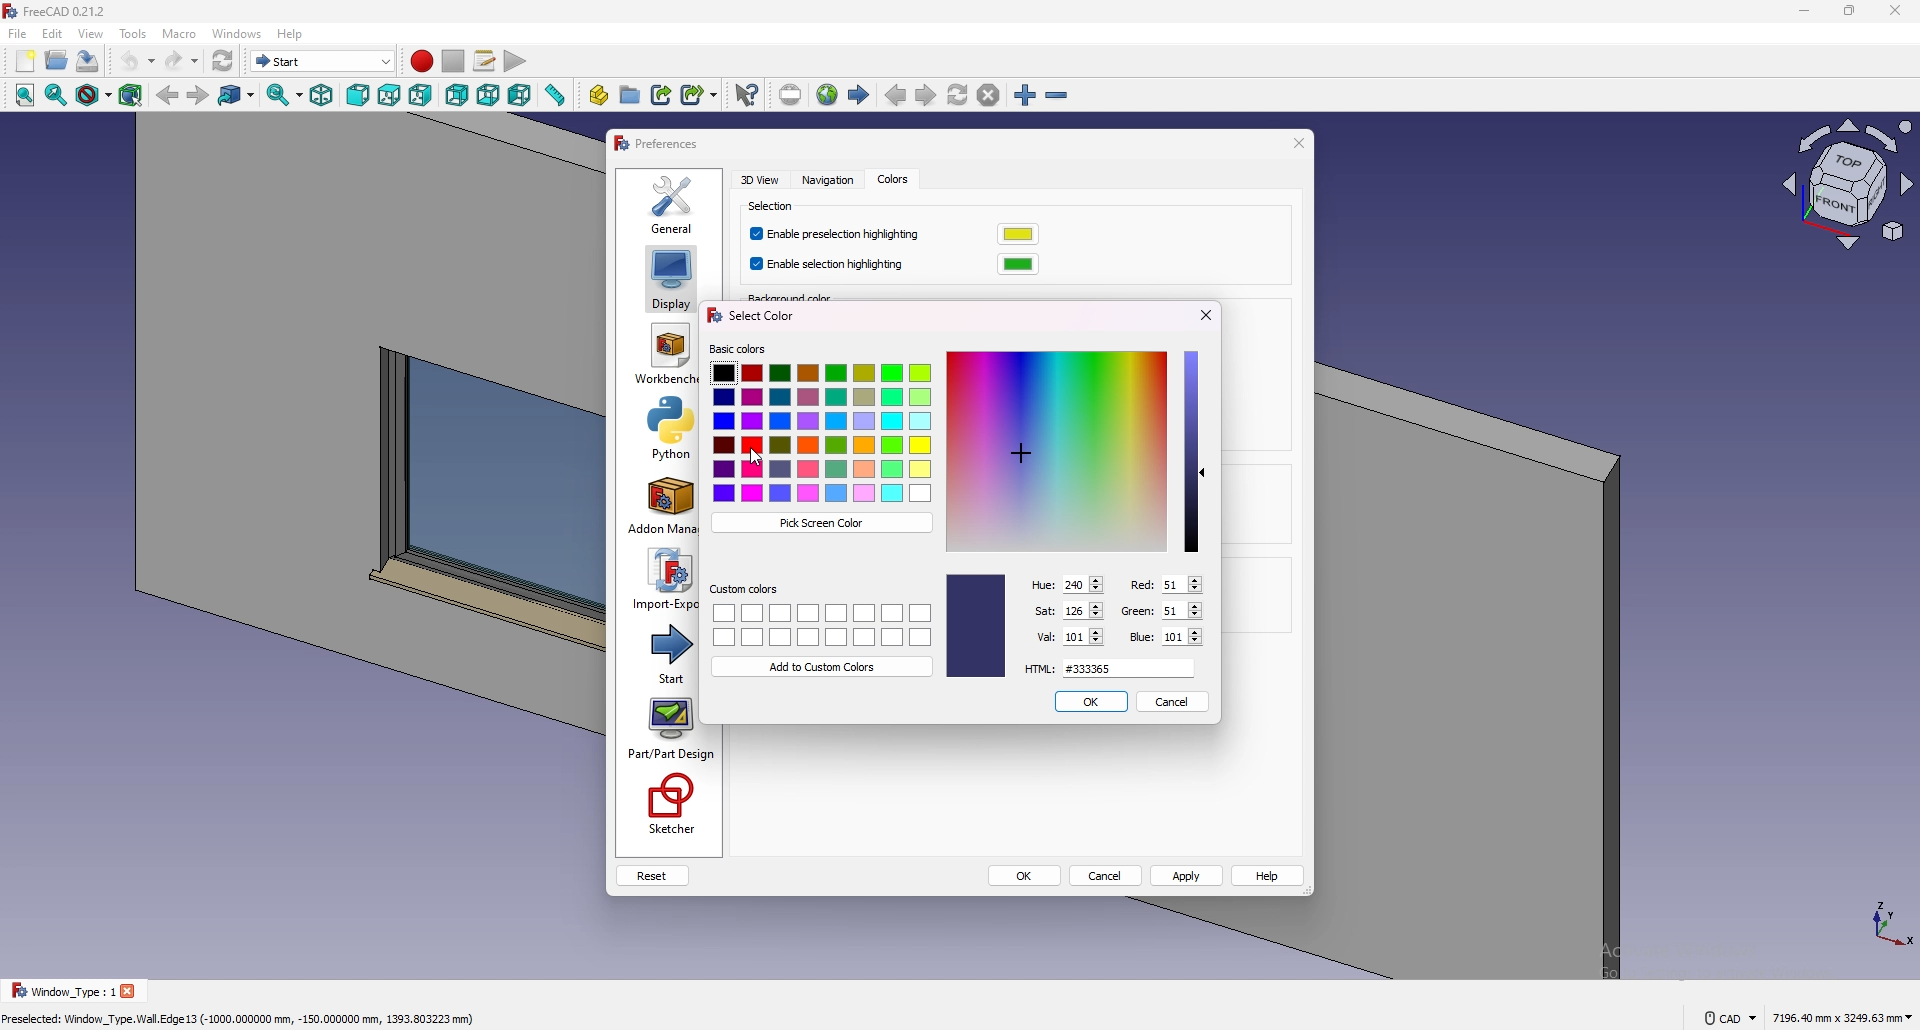 The height and width of the screenshot is (1030, 1920). I want to click on set url, so click(790, 95).